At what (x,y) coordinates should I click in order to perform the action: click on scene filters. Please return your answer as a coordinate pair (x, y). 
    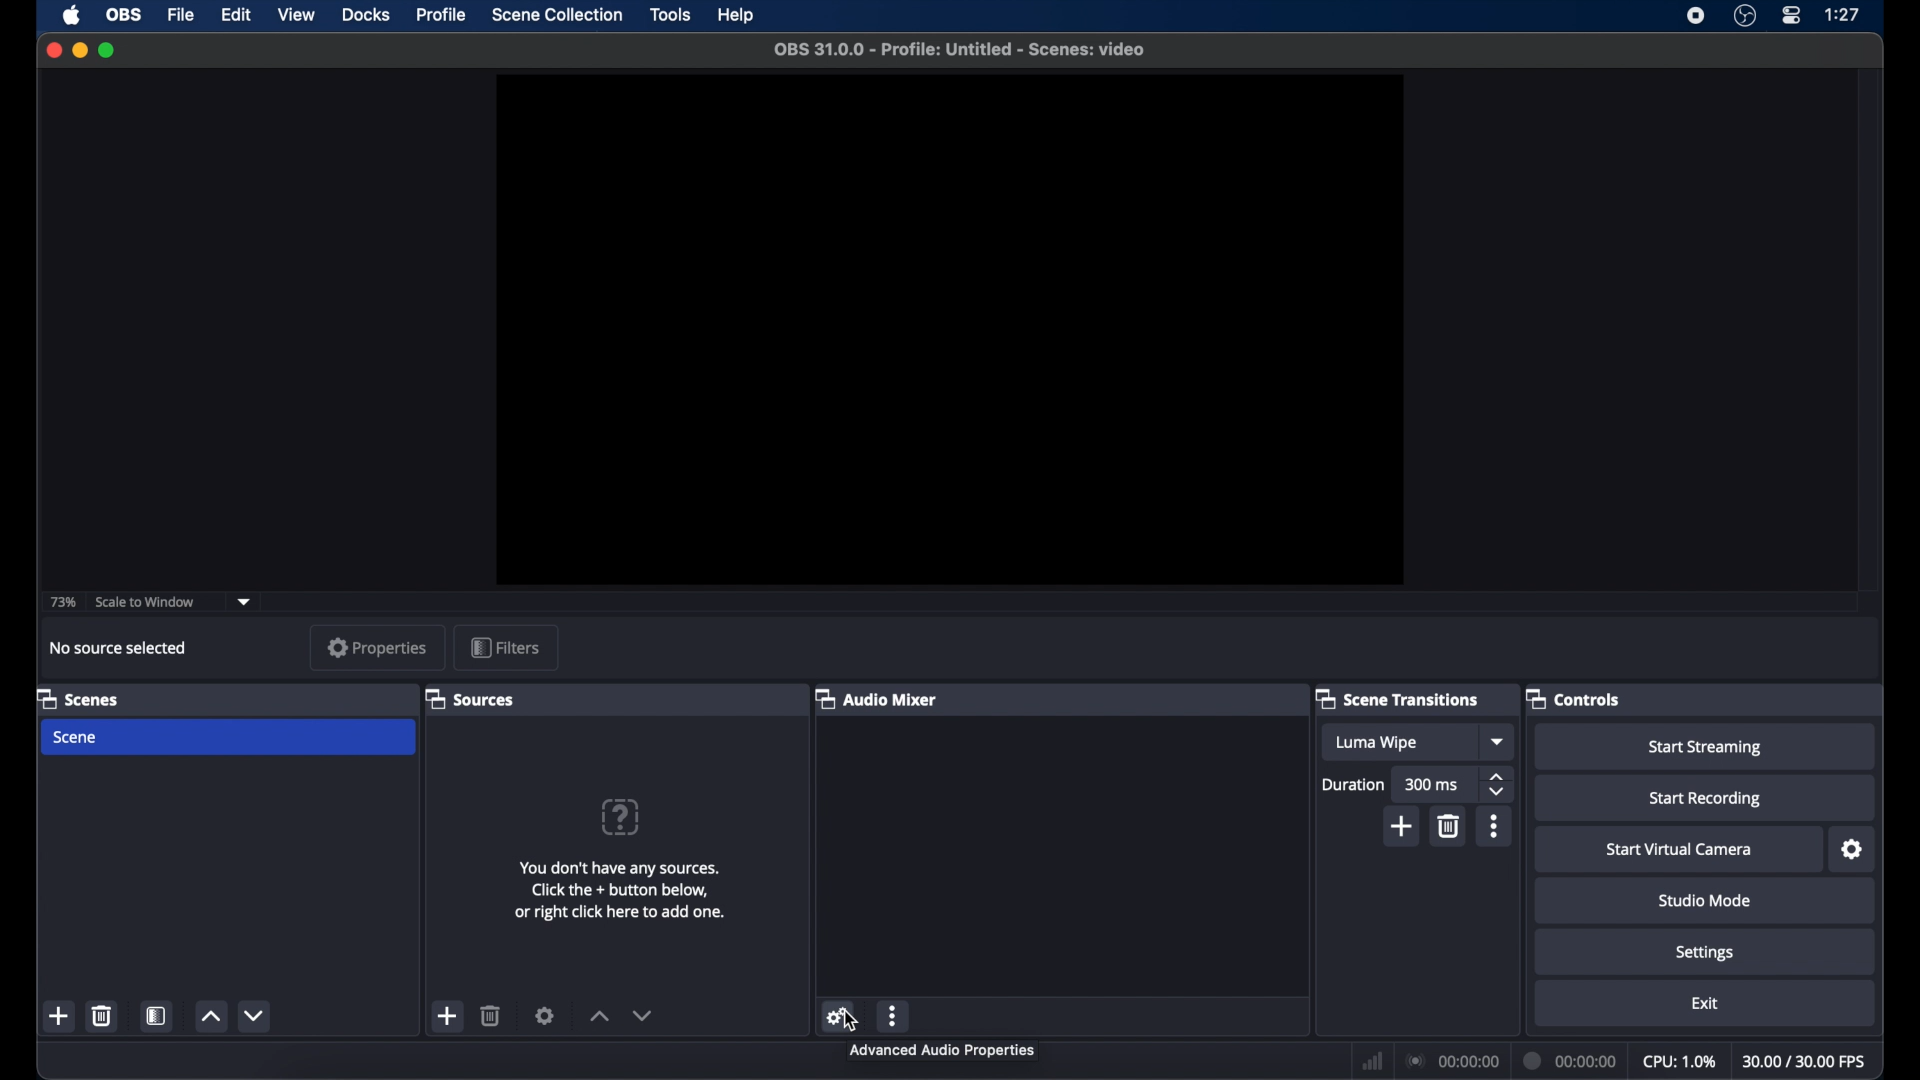
    Looking at the image, I should click on (158, 1016).